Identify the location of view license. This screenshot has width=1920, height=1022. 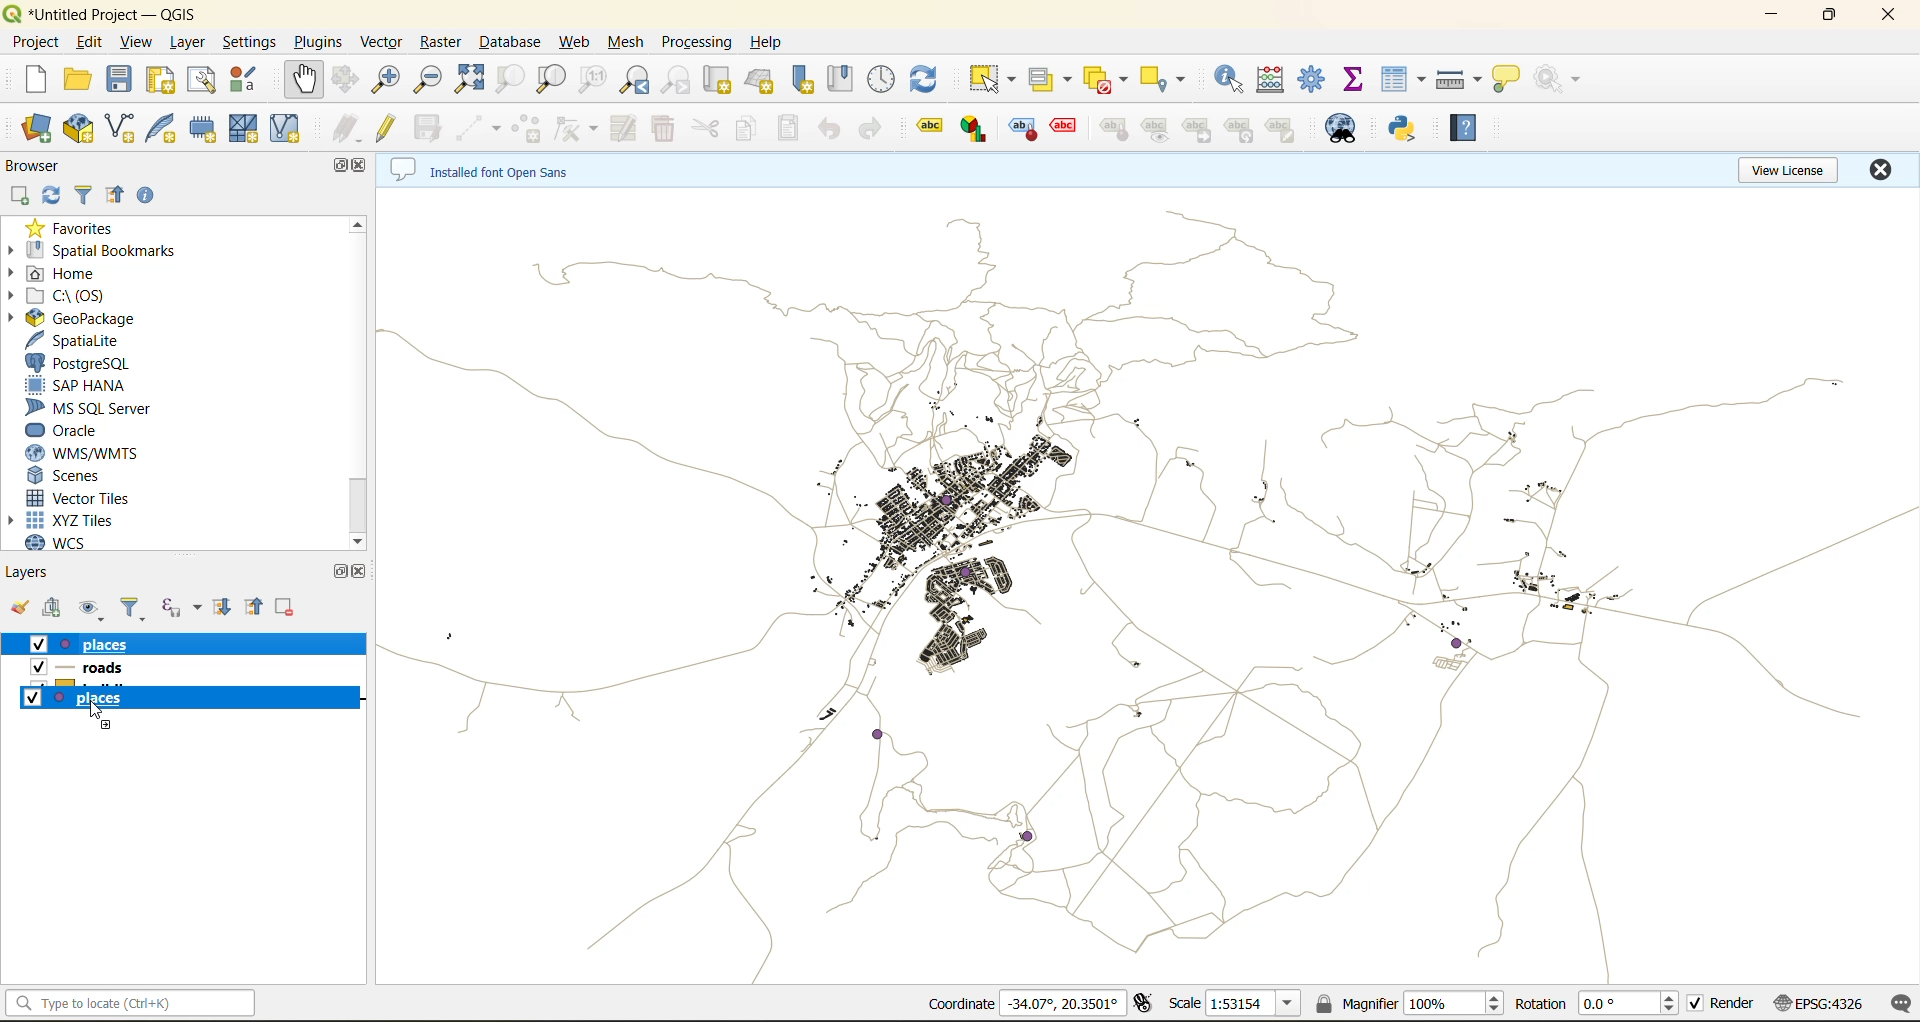
(1788, 171).